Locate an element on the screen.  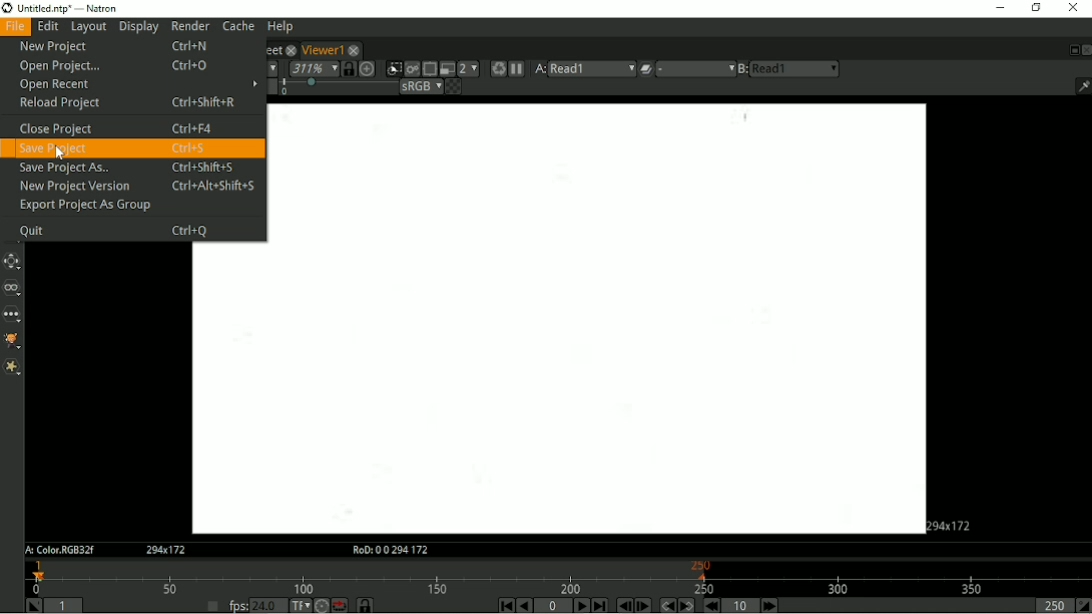
Previous increment is located at coordinates (711, 606).